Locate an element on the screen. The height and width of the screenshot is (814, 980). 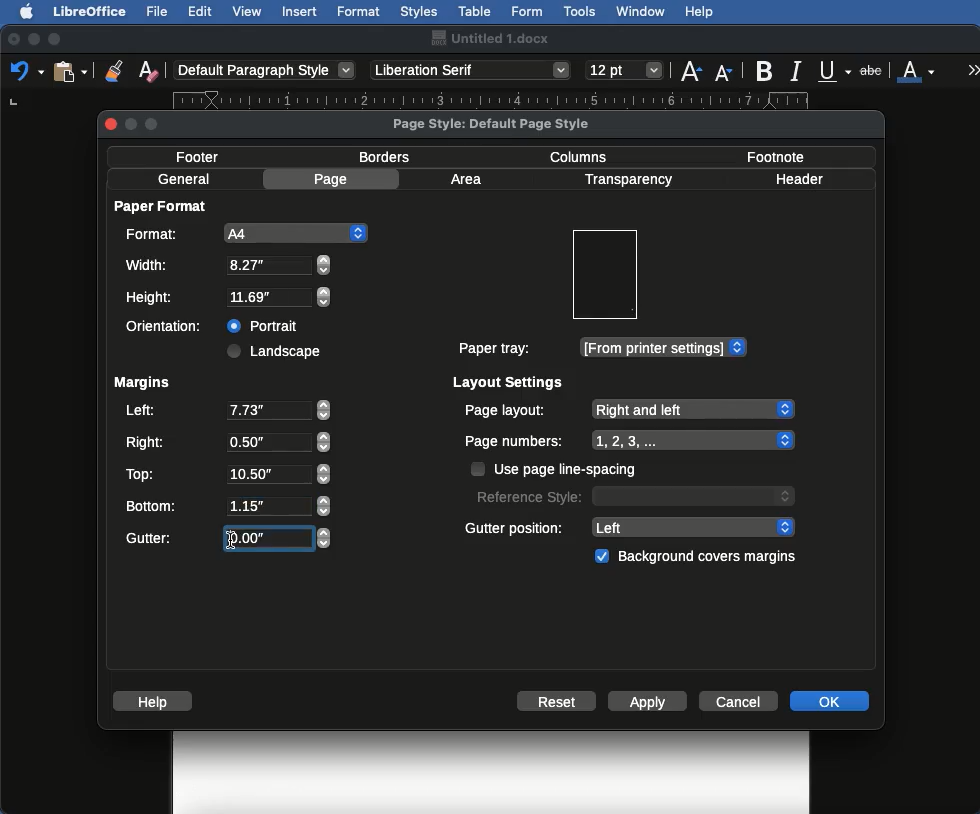
Width is located at coordinates (227, 265).